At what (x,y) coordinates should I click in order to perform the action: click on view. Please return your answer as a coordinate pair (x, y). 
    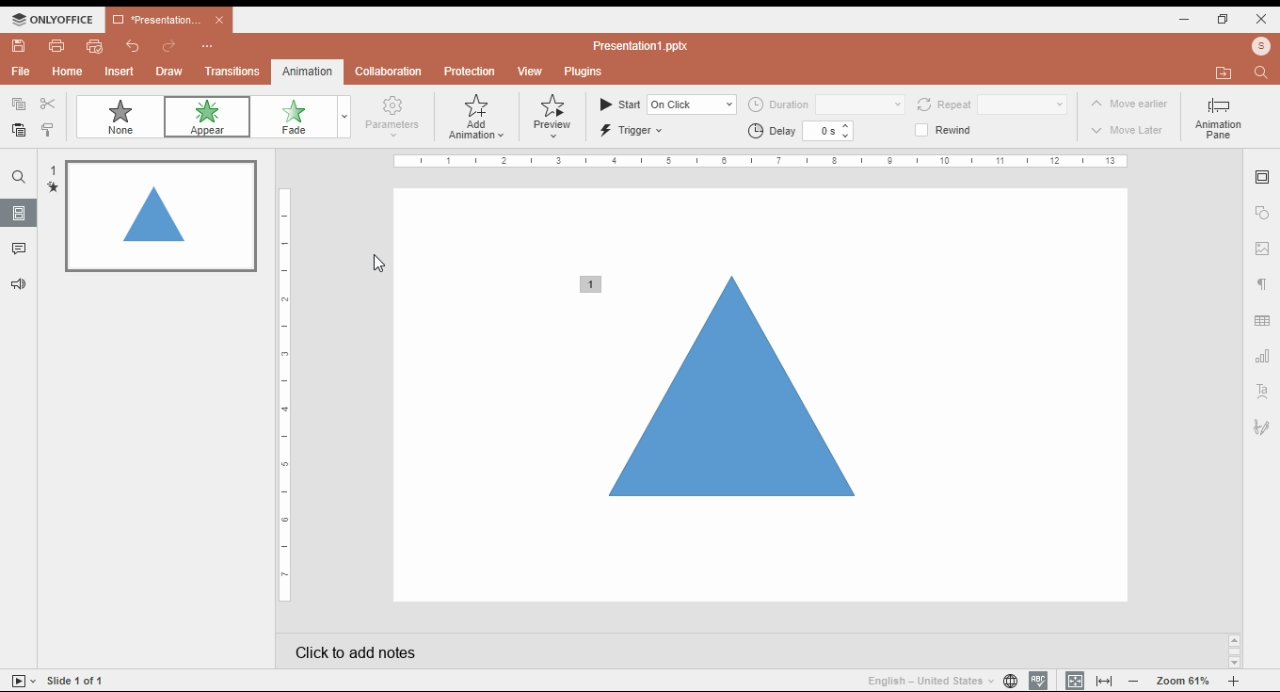
    Looking at the image, I should click on (531, 72).